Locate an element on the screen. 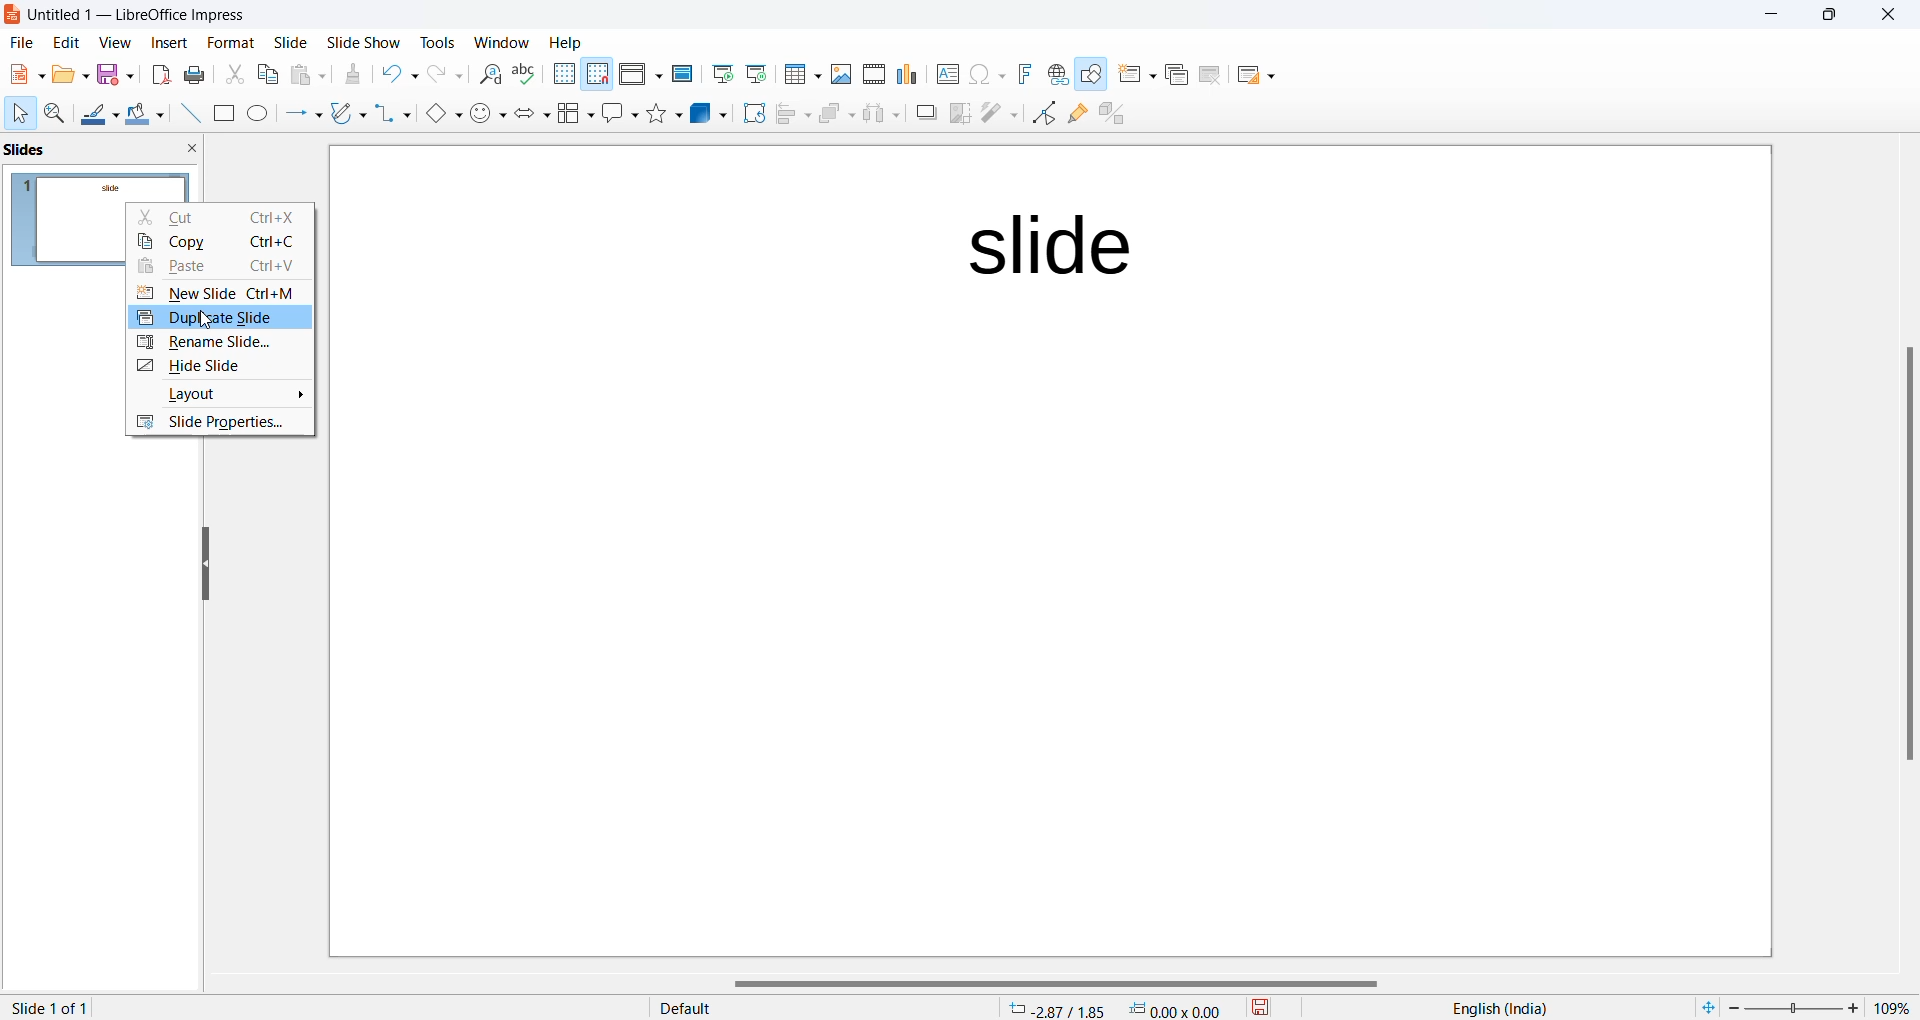 This screenshot has width=1920, height=1020. duplicate slide is located at coordinates (213, 316).